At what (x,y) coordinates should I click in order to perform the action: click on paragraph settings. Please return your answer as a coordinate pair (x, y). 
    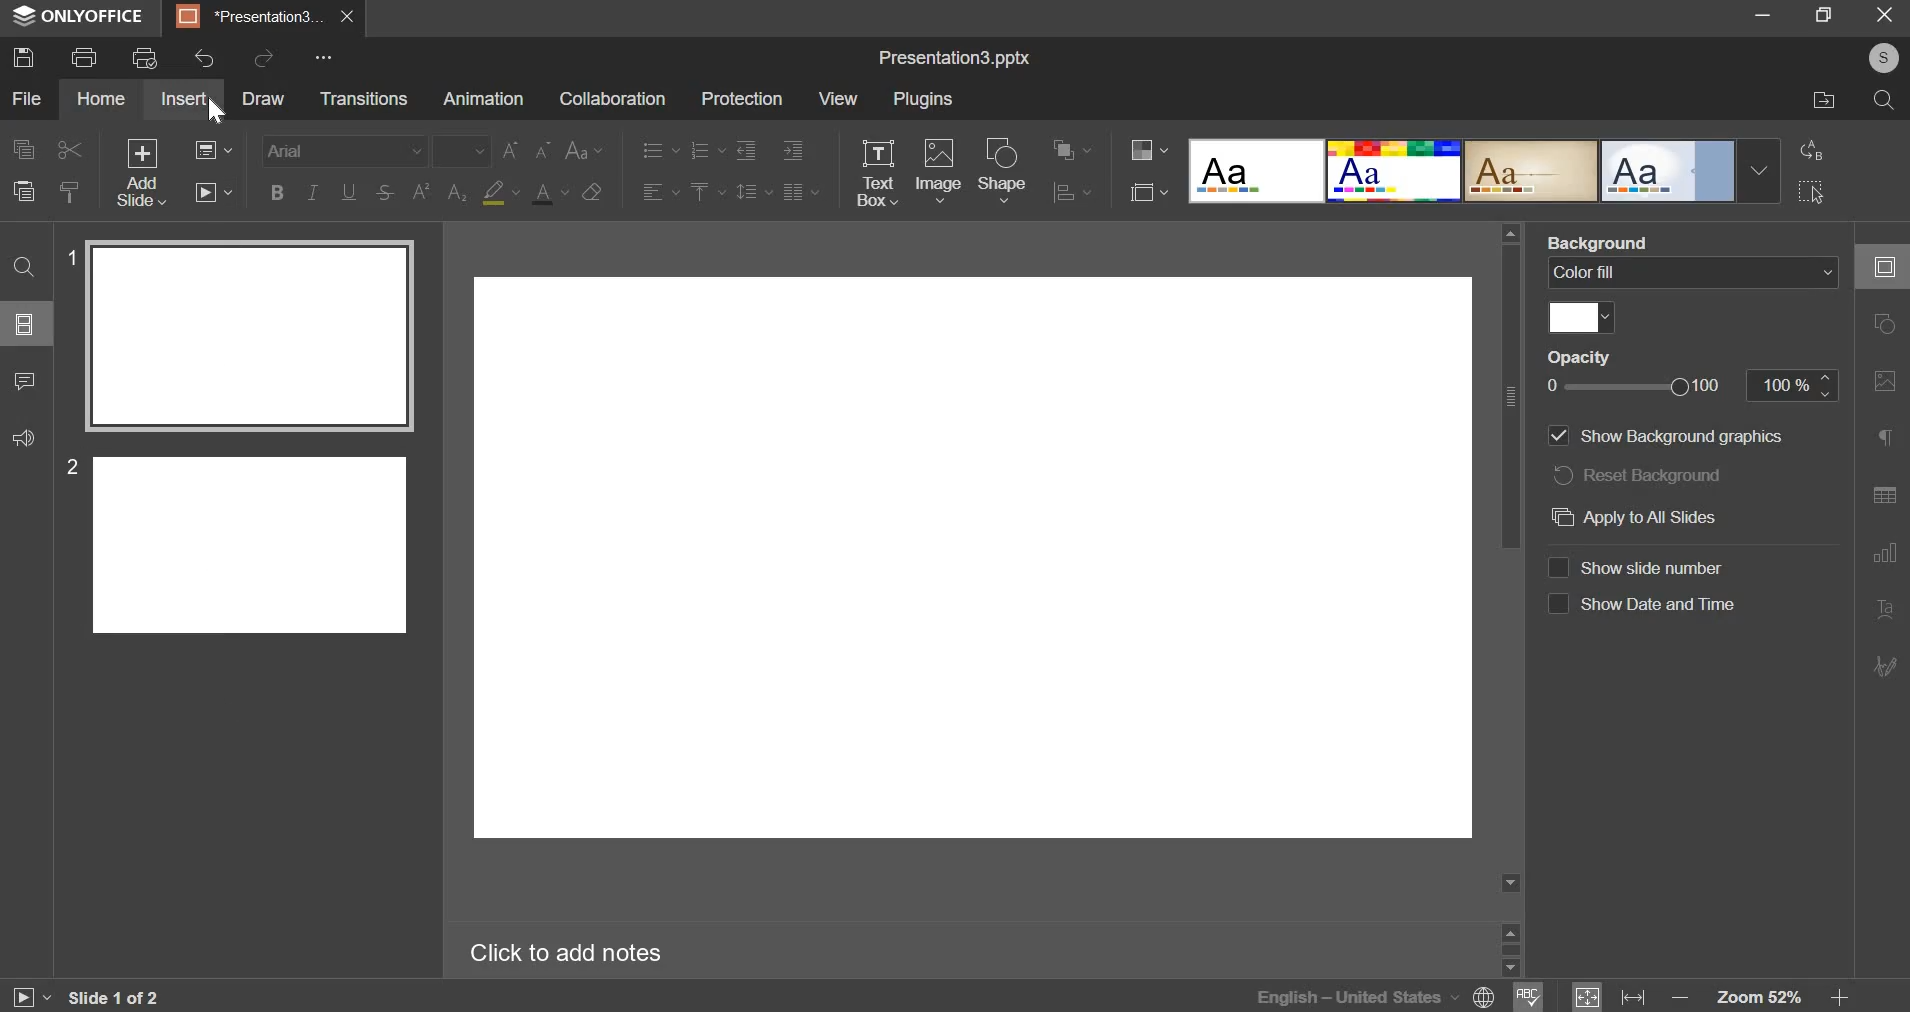
    Looking at the image, I should click on (802, 193).